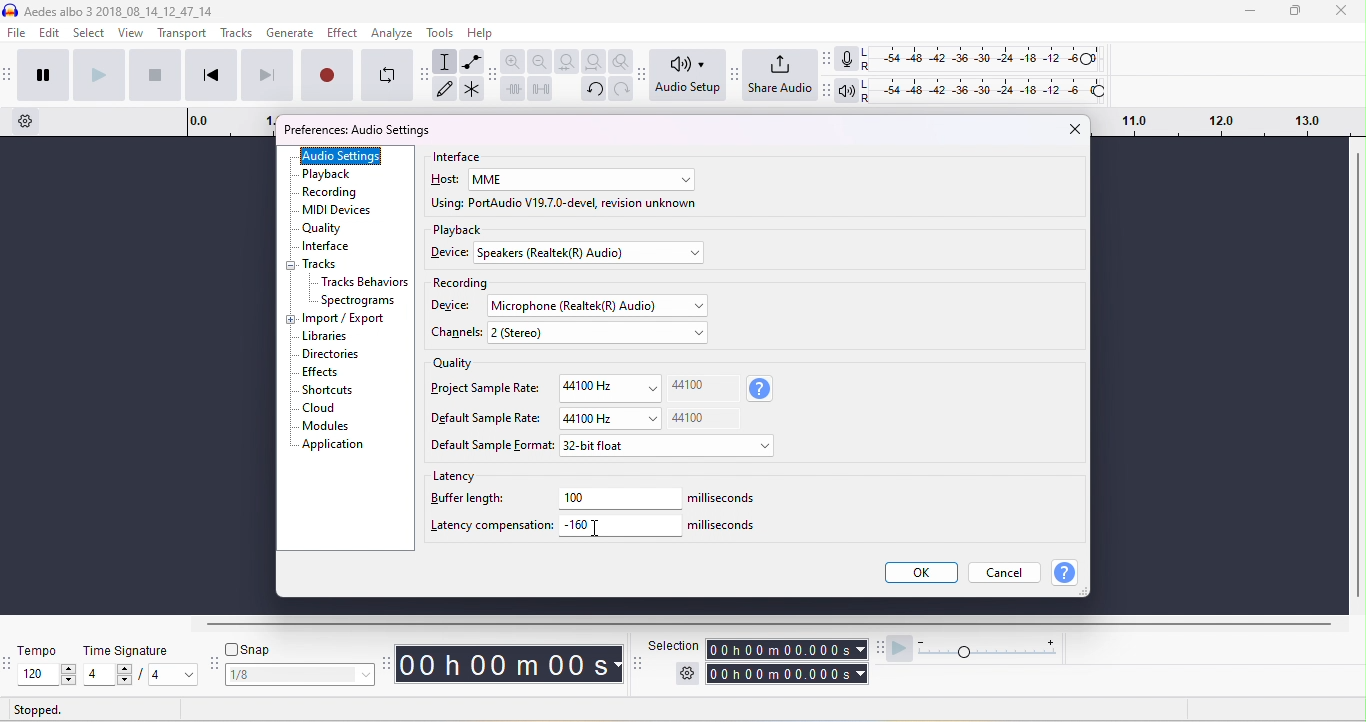  Describe the element at coordinates (331, 355) in the screenshot. I see `dictionaries` at that location.